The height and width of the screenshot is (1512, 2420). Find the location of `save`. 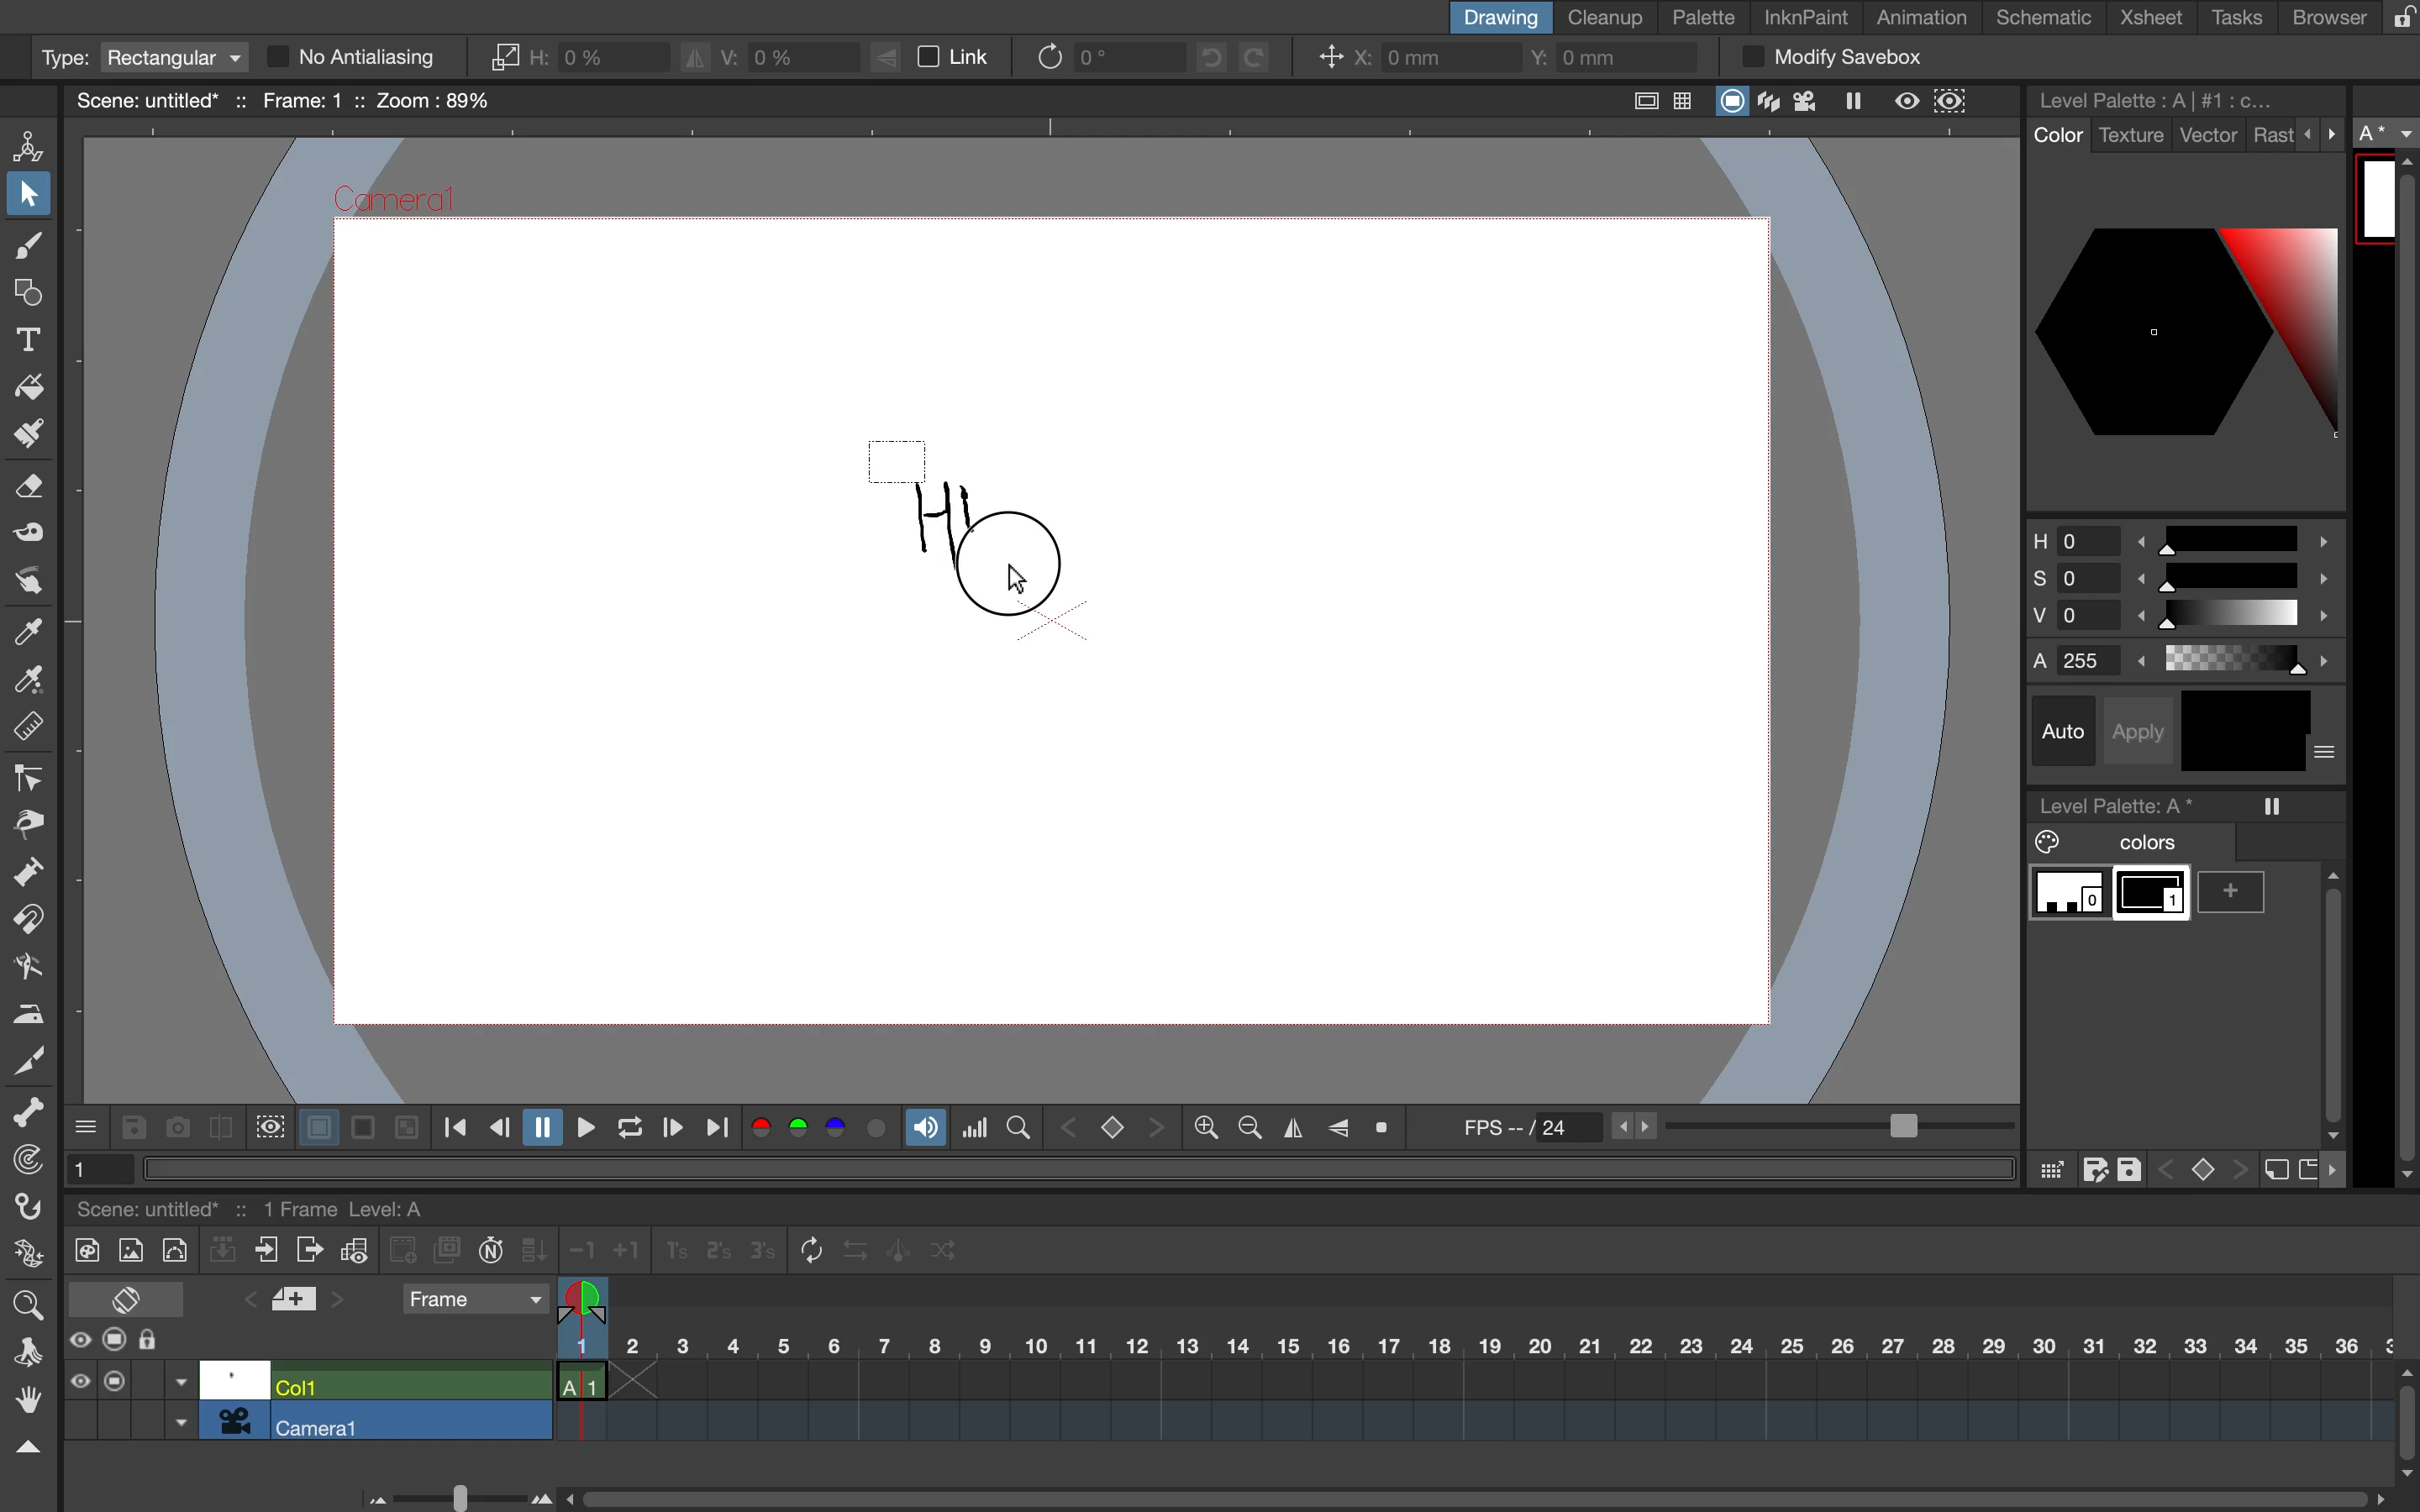

save is located at coordinates (132, 1128).